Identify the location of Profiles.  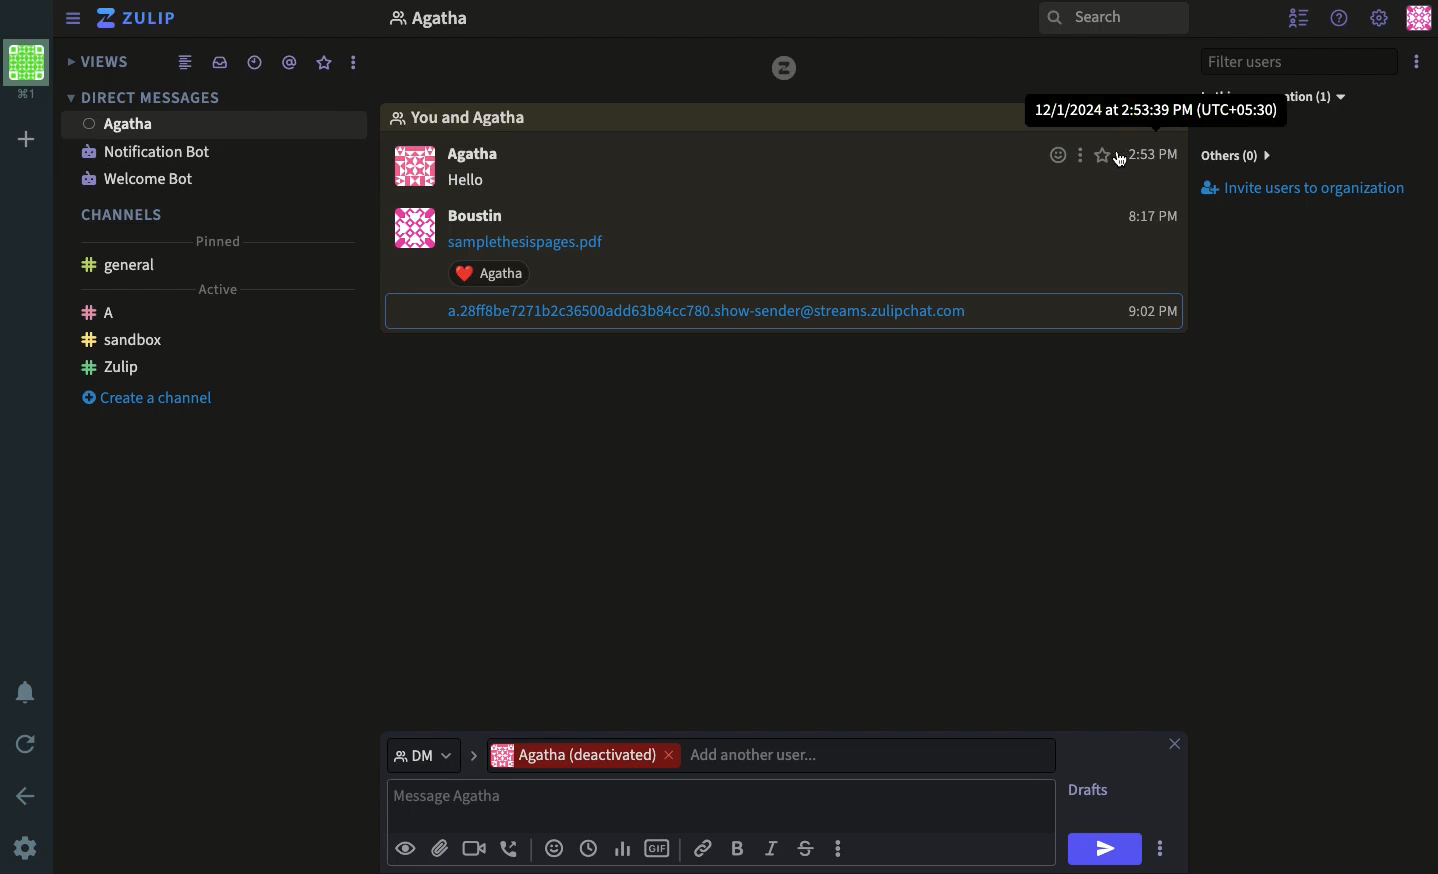
(409, 167).